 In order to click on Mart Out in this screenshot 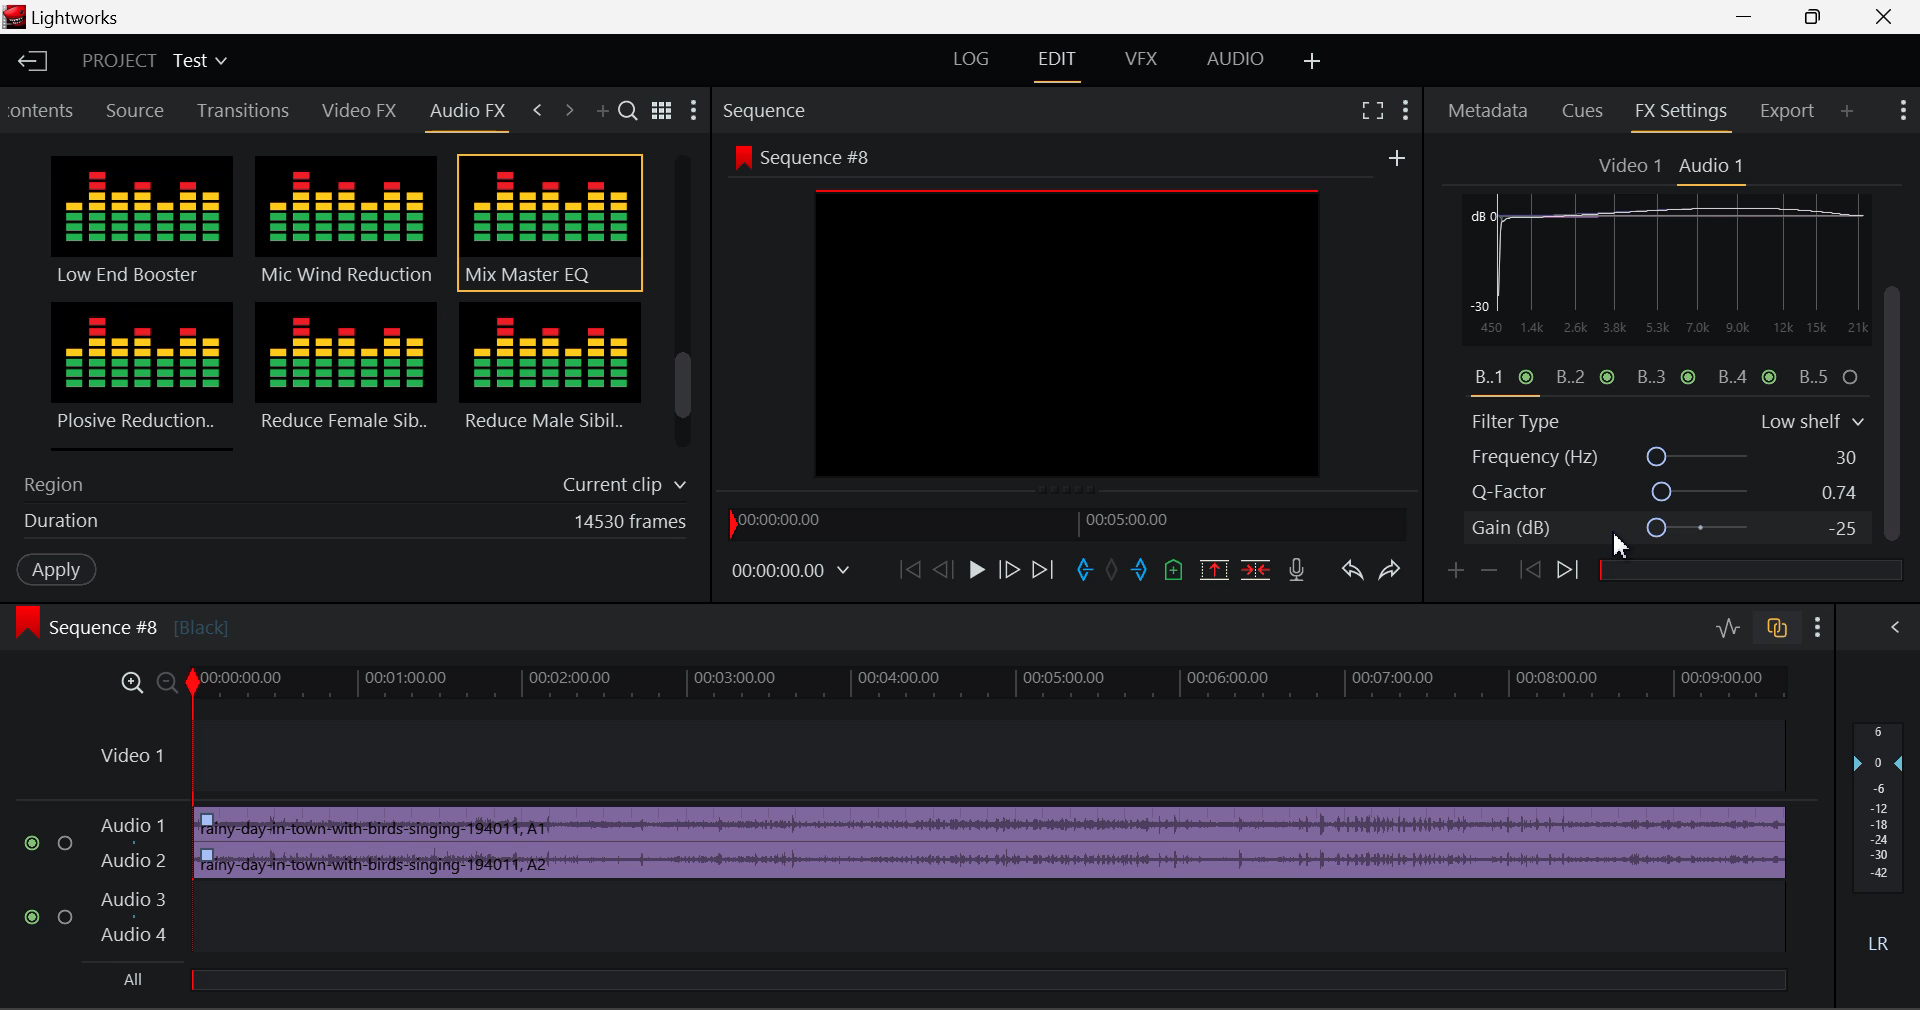, I will do `click(1142, 570)`.